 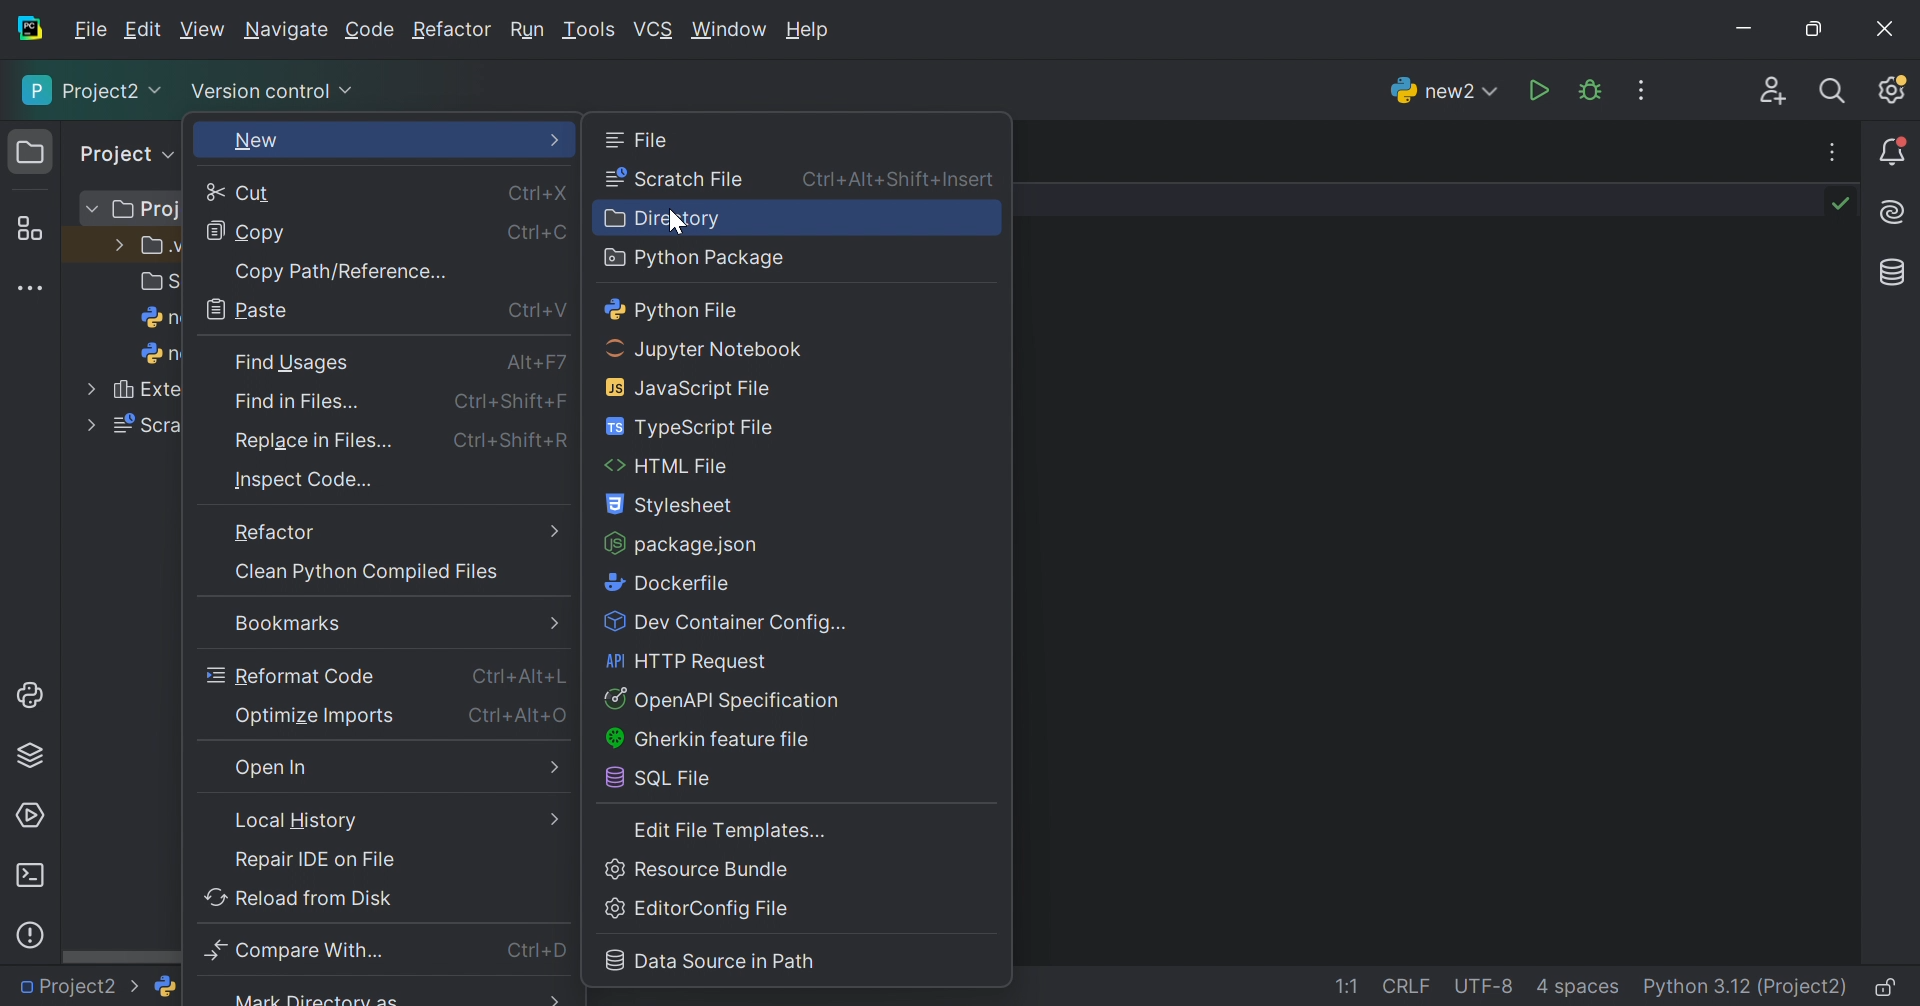 I want to click on More tool windows, so click(x=30, y=289).